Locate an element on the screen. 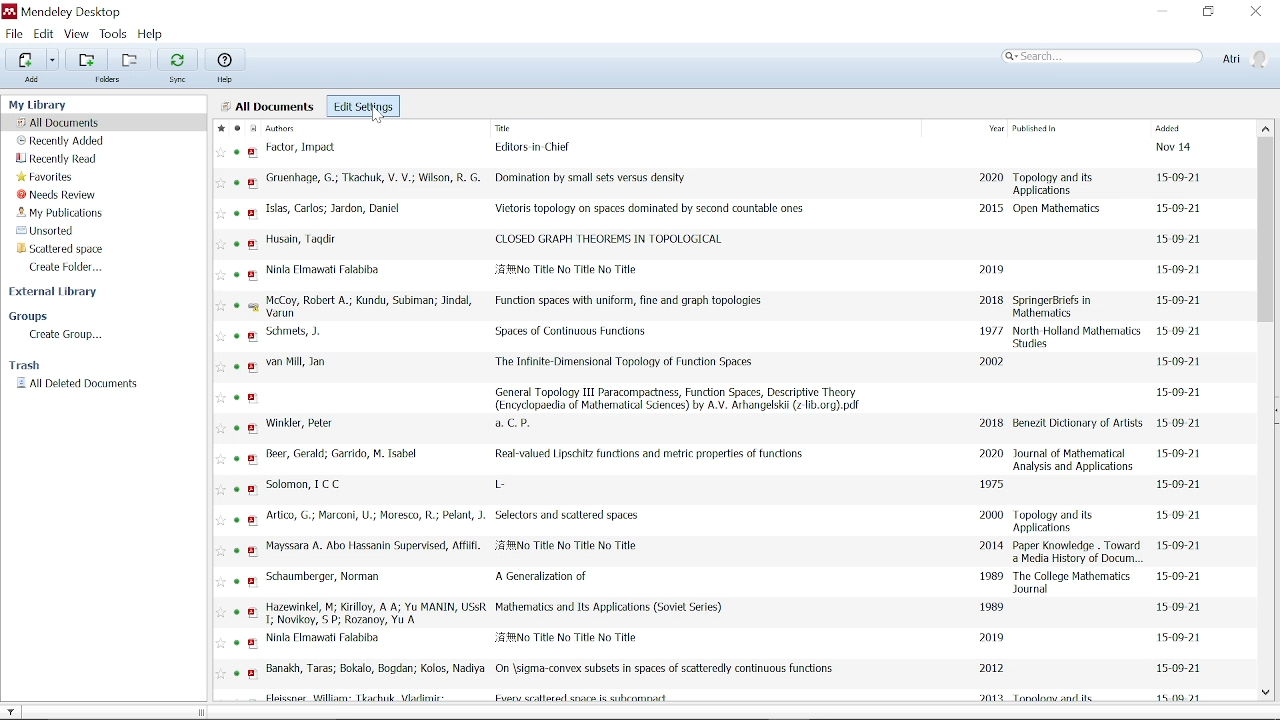 The width and height of the screenshot is (1280, 720). Title is located at coordinates (535, 128).